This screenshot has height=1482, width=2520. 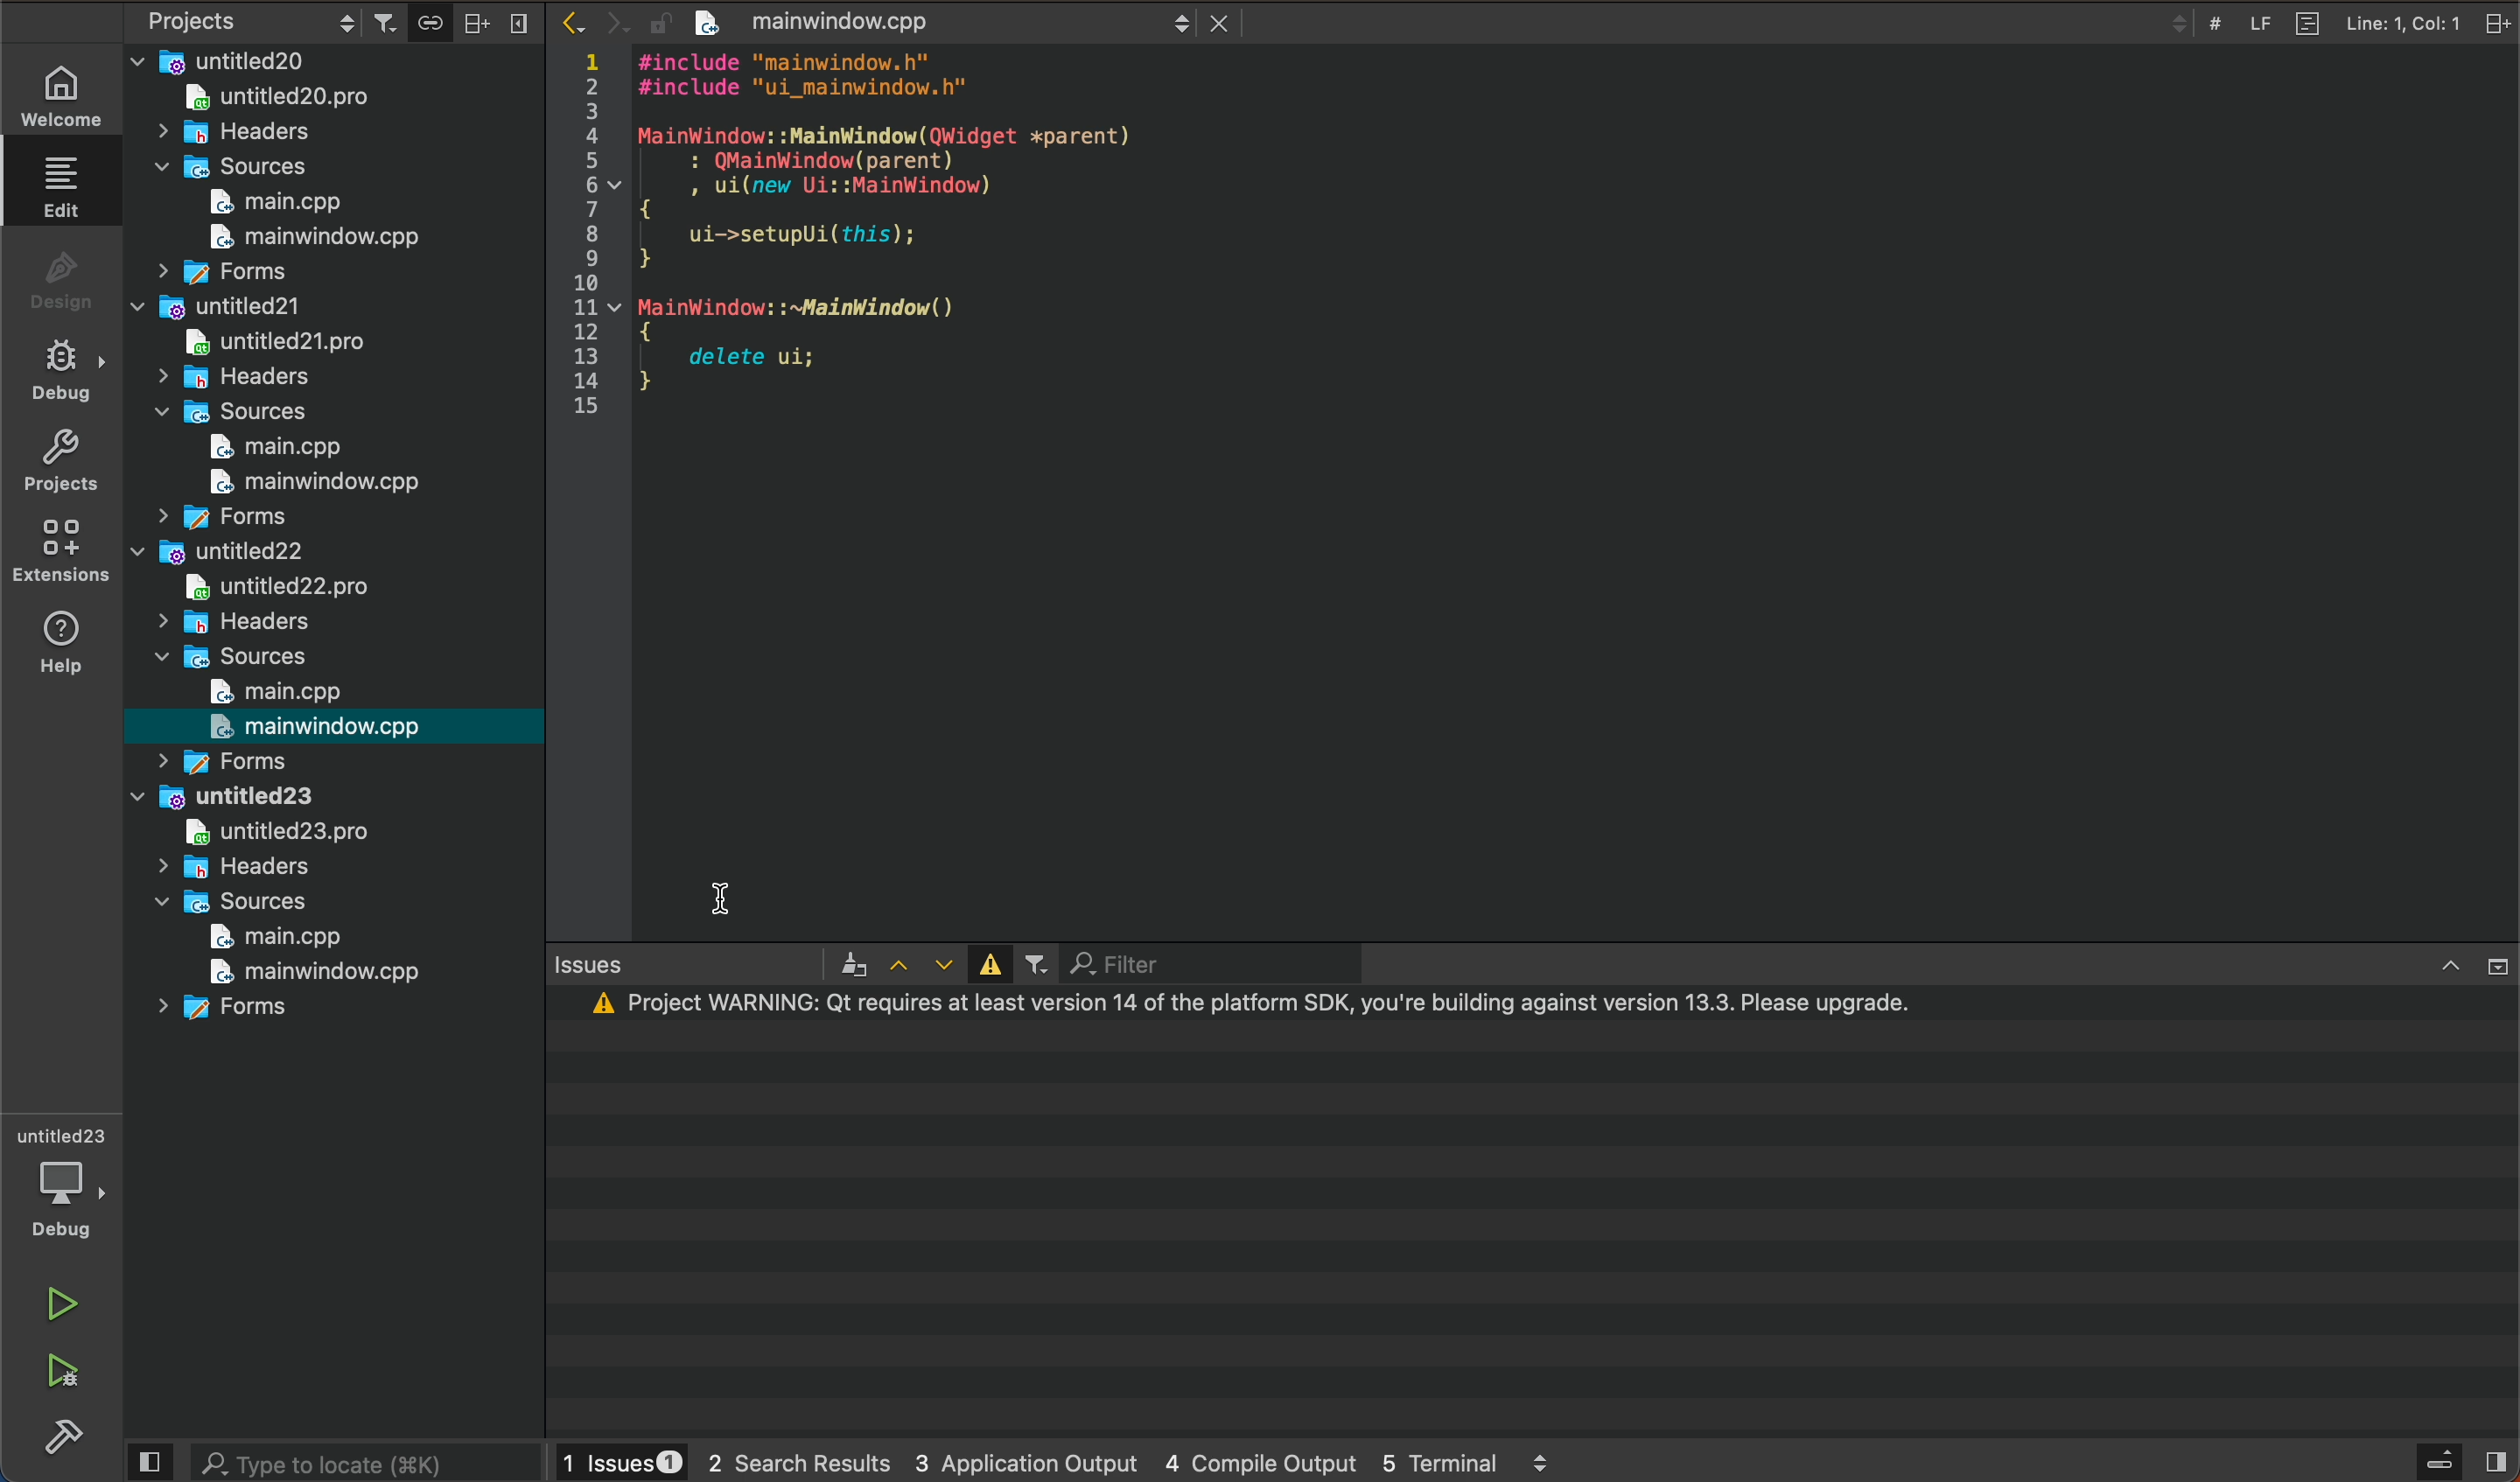 What do you see at coordinates (1070, 1461) in the screenshot?
I see `logs` at bounding box center [1070, 1461].